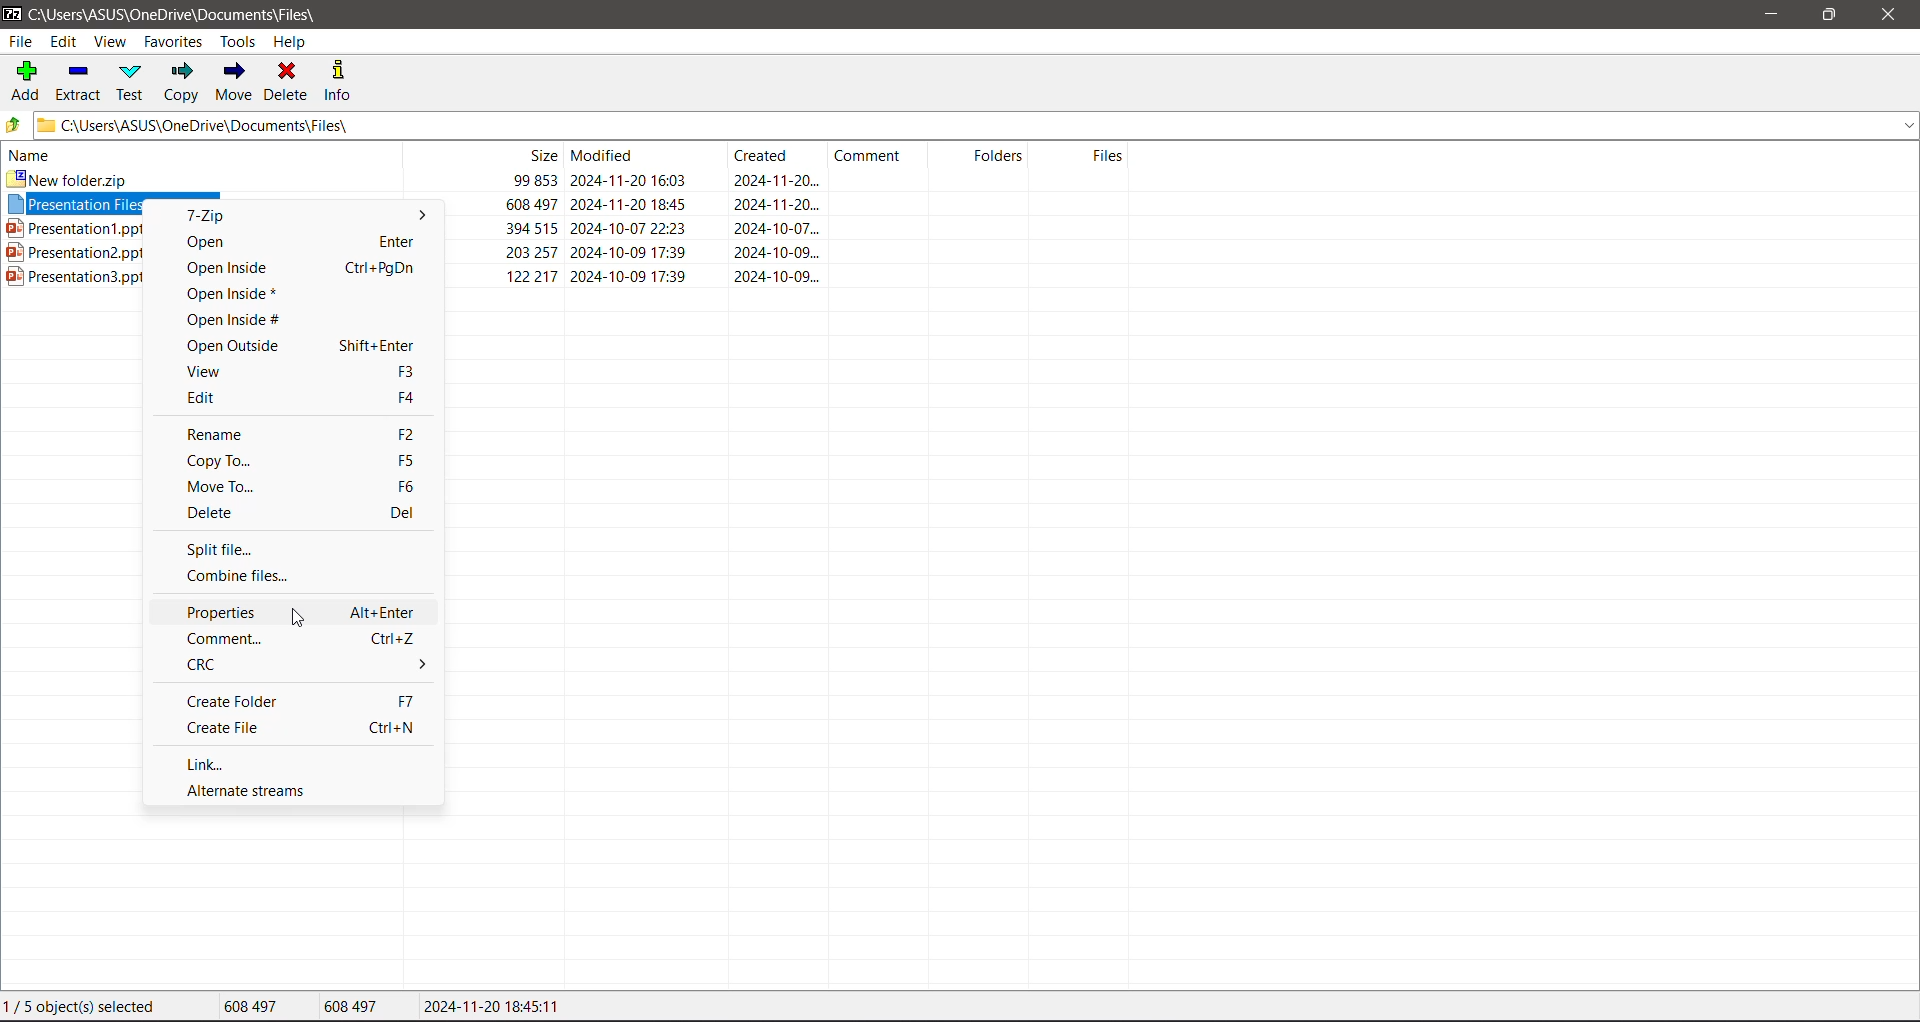 The width and height of the screenshot is (1920, 1022). I want to click on More options, so click(414, 668).